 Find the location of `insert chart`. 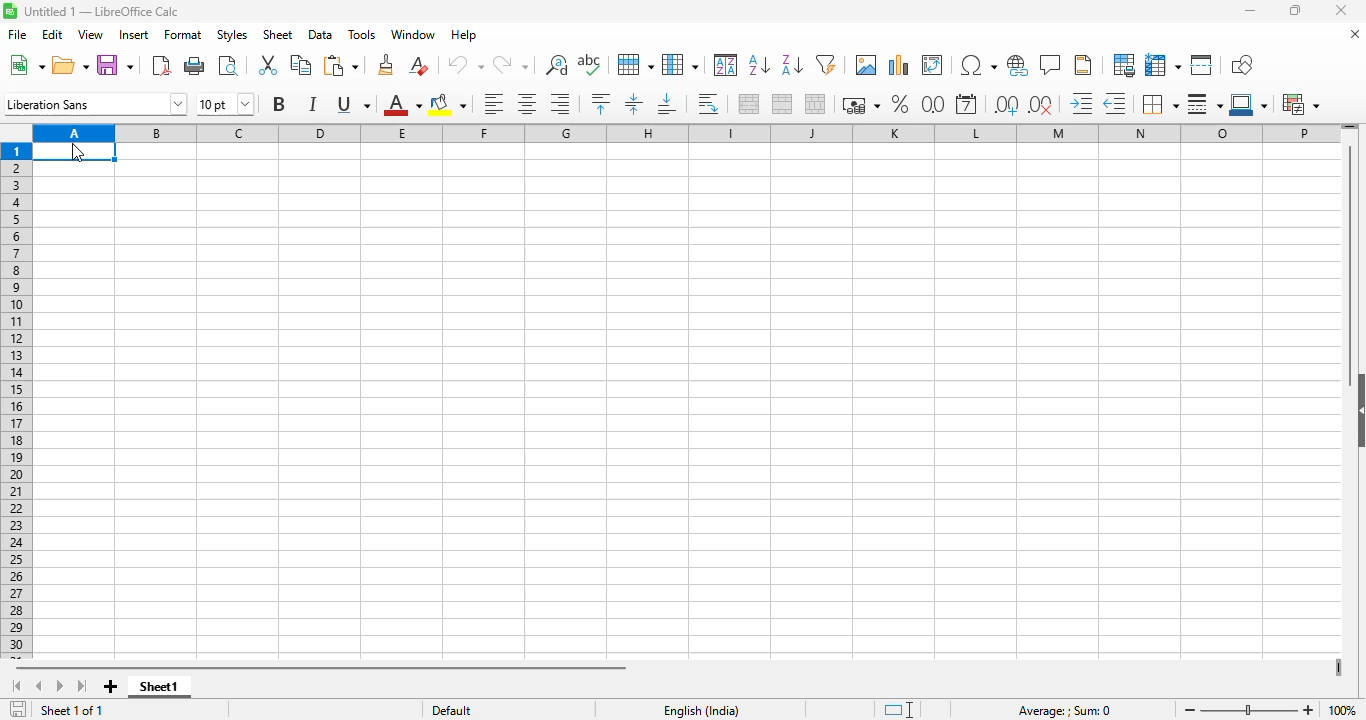

insert chart is located at coordinates (899, 65).